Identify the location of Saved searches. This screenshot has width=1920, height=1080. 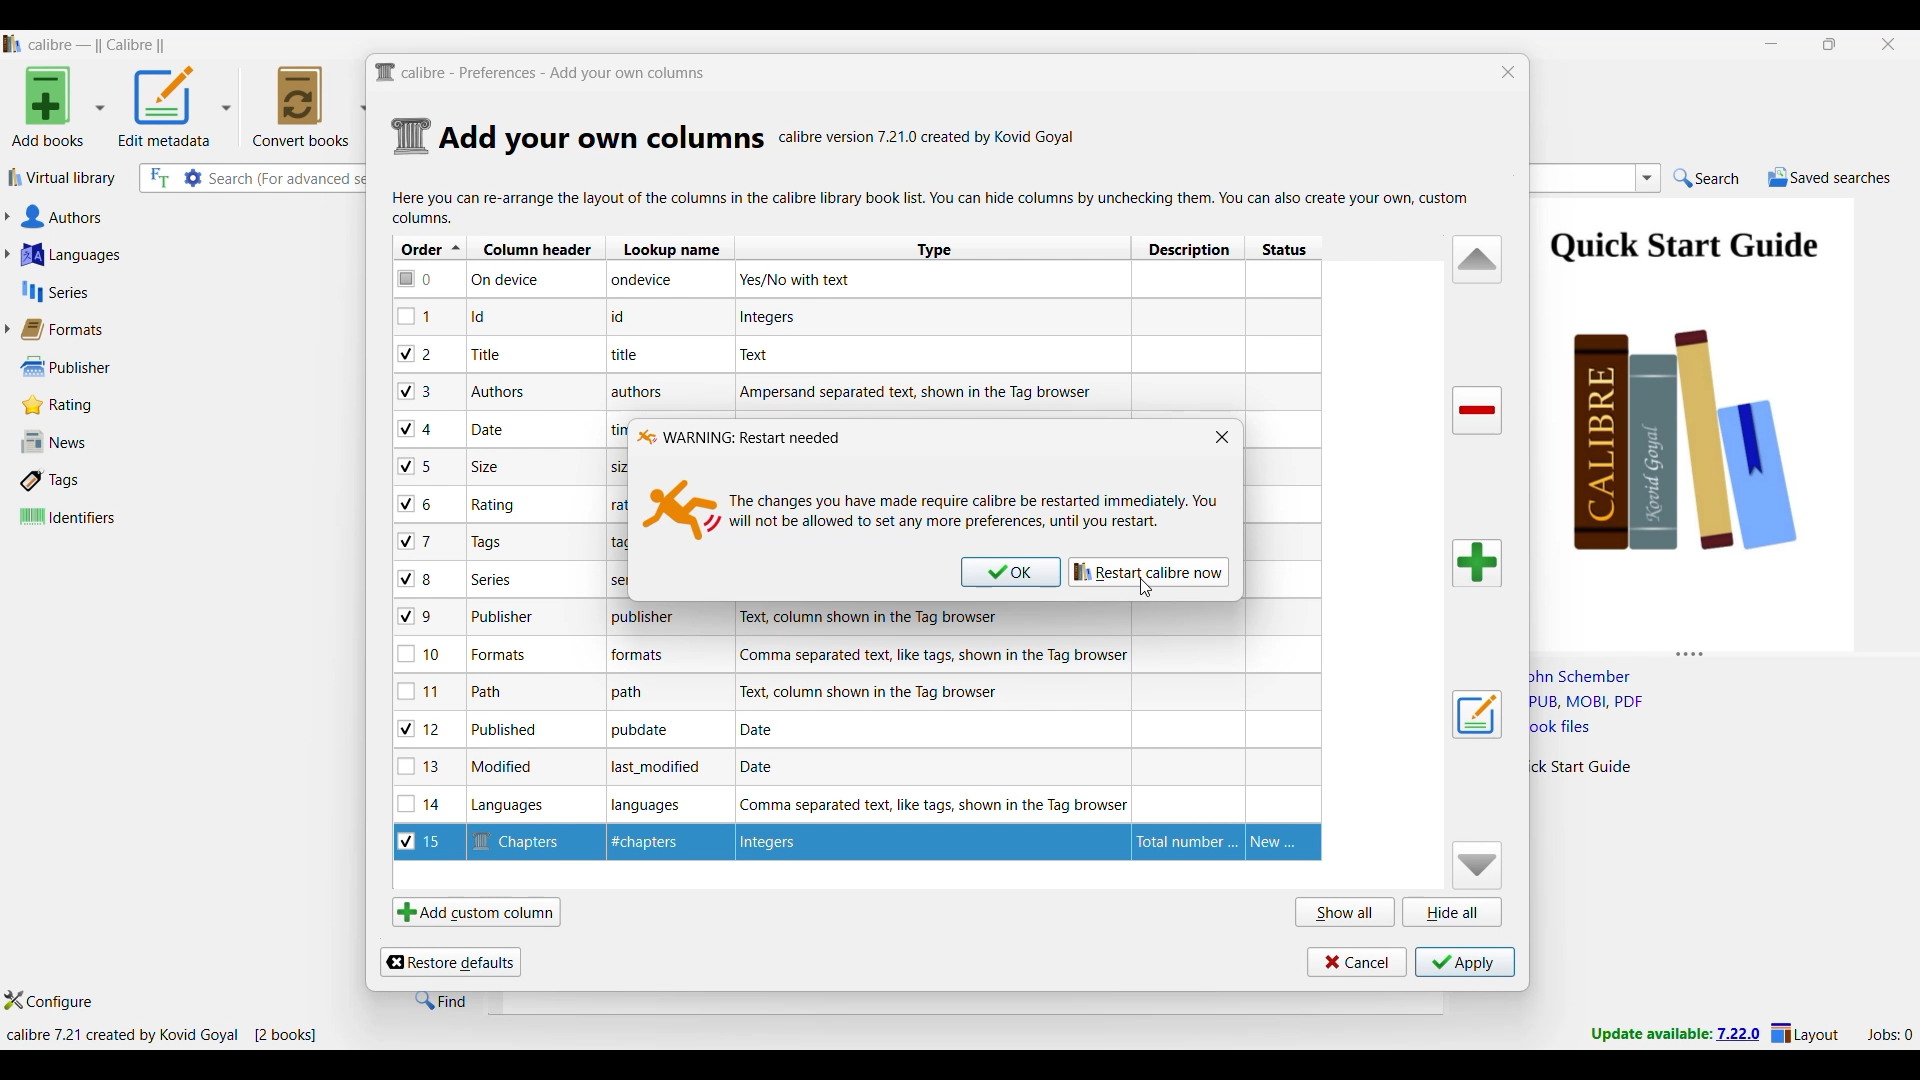
(1829, 177).